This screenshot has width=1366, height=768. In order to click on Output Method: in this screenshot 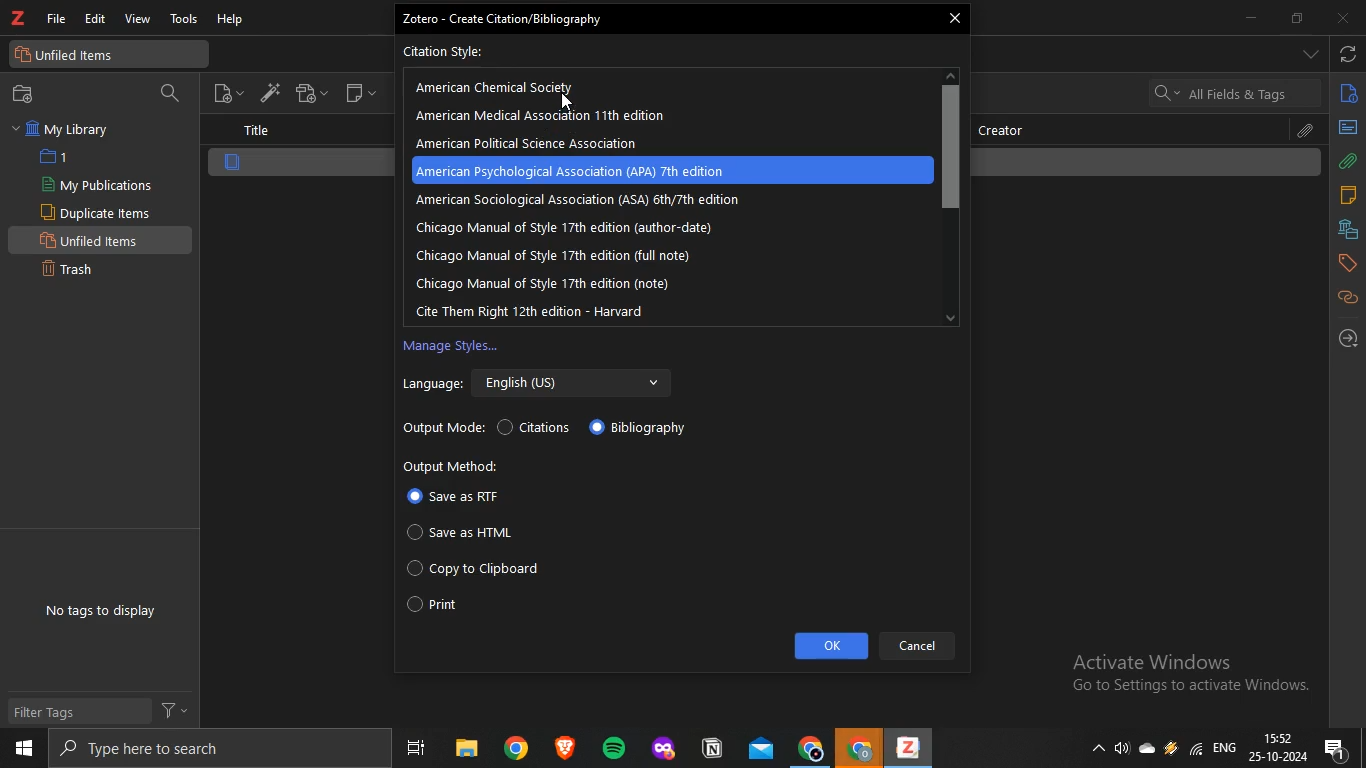, I will do `click(461, 465)`.